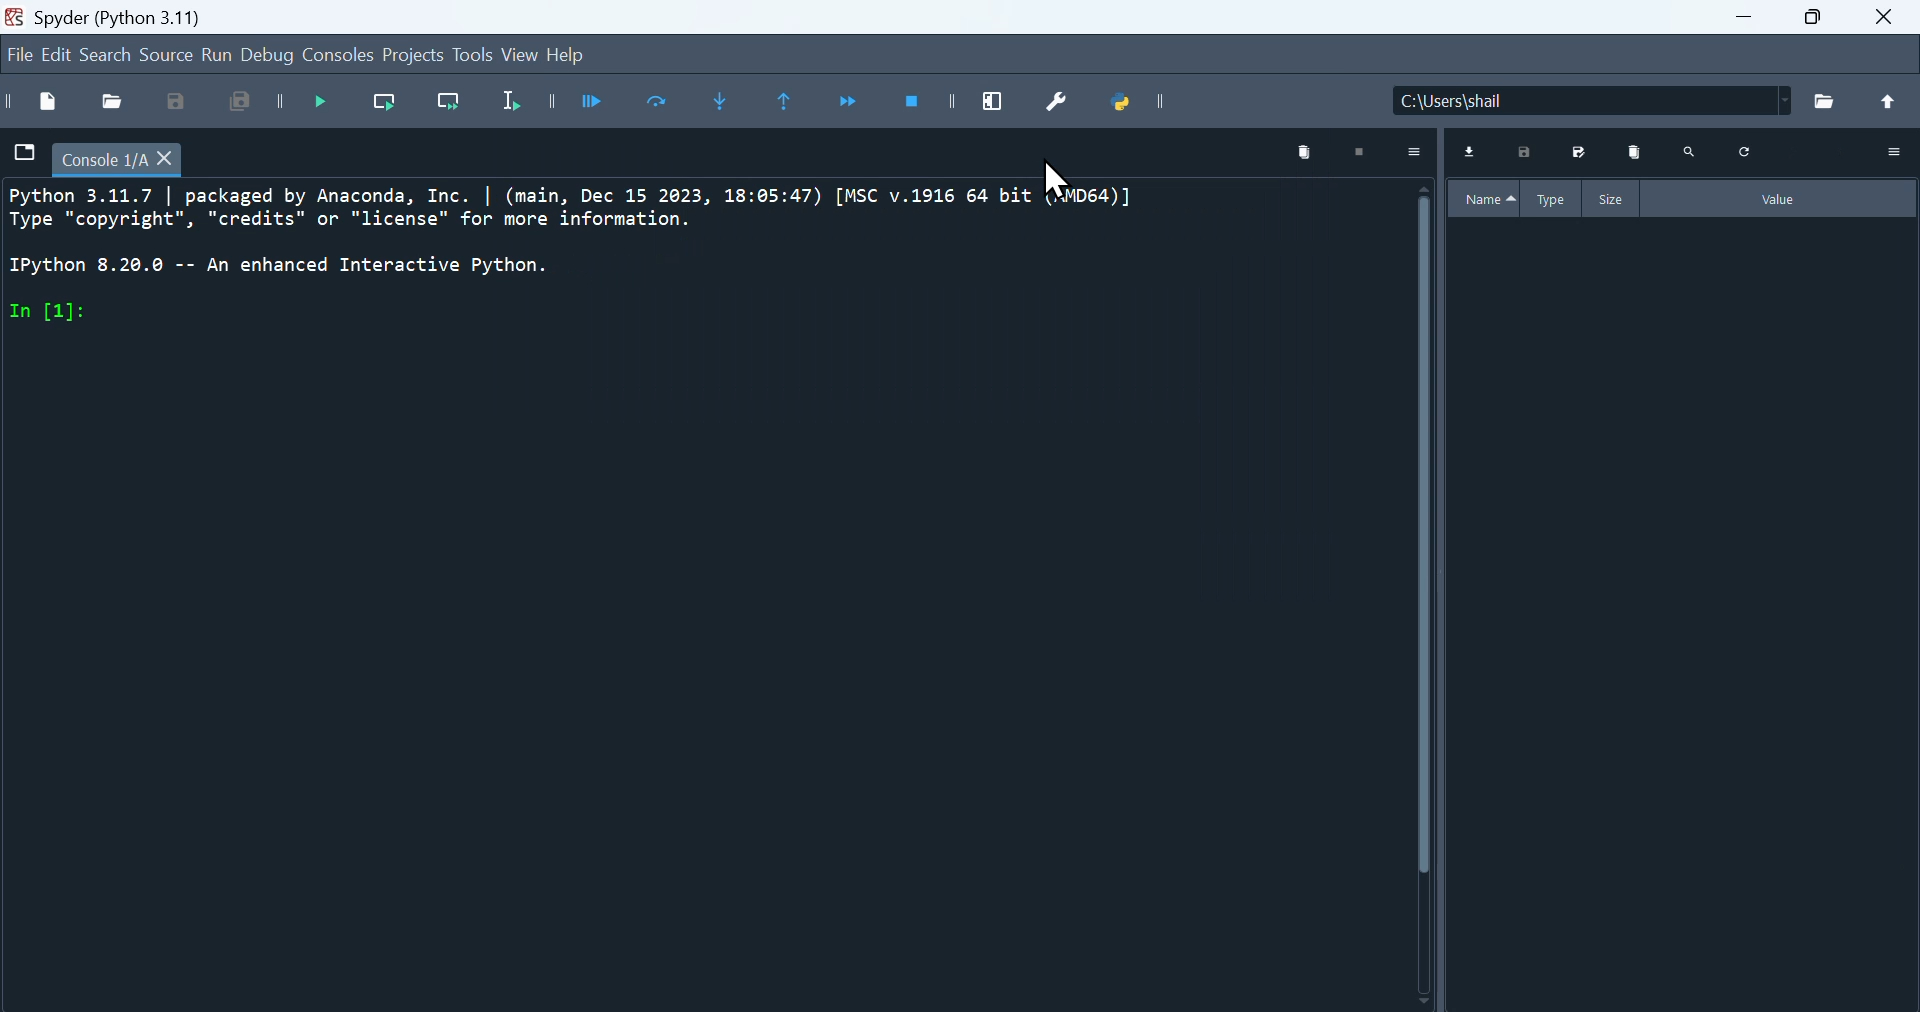 The image size is (1920, 1012). What do you see at coordinates (162, 57) in the screenshot?
I see `source` at bounding box center [162, 57].